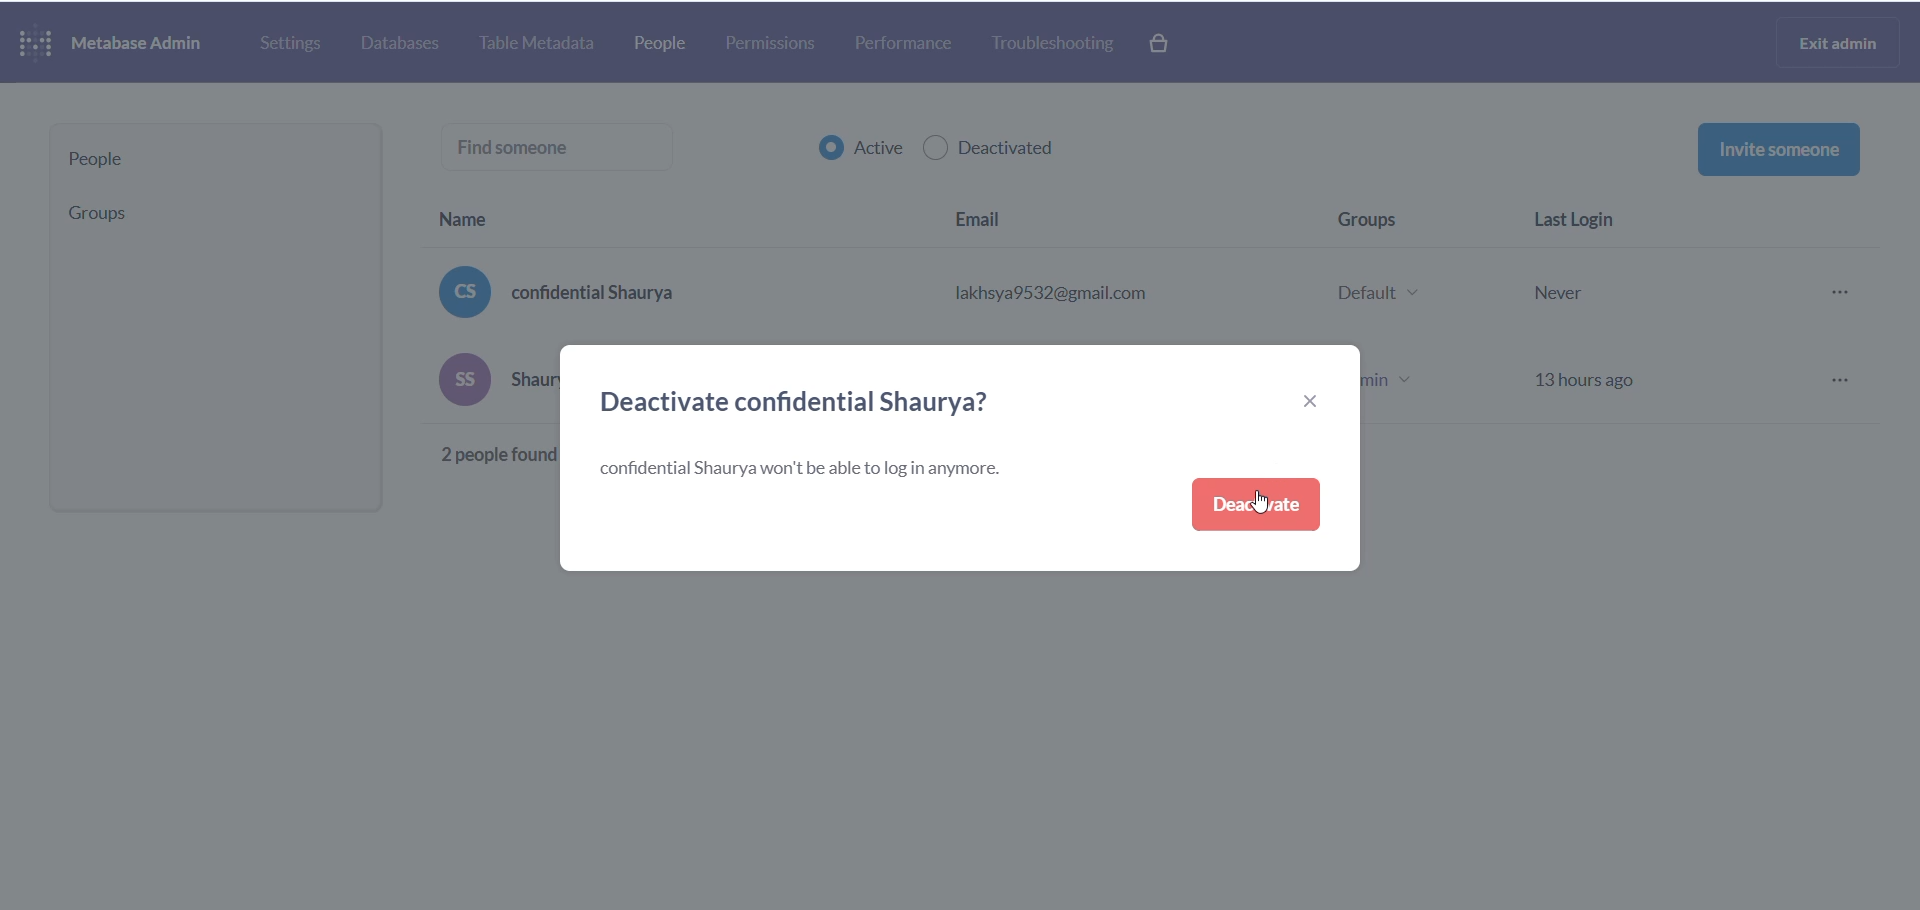 The image size is (1920, 910). Describe the element at coordinates (1585, 378) in the screenshot. I see `13hours ago` at that location.